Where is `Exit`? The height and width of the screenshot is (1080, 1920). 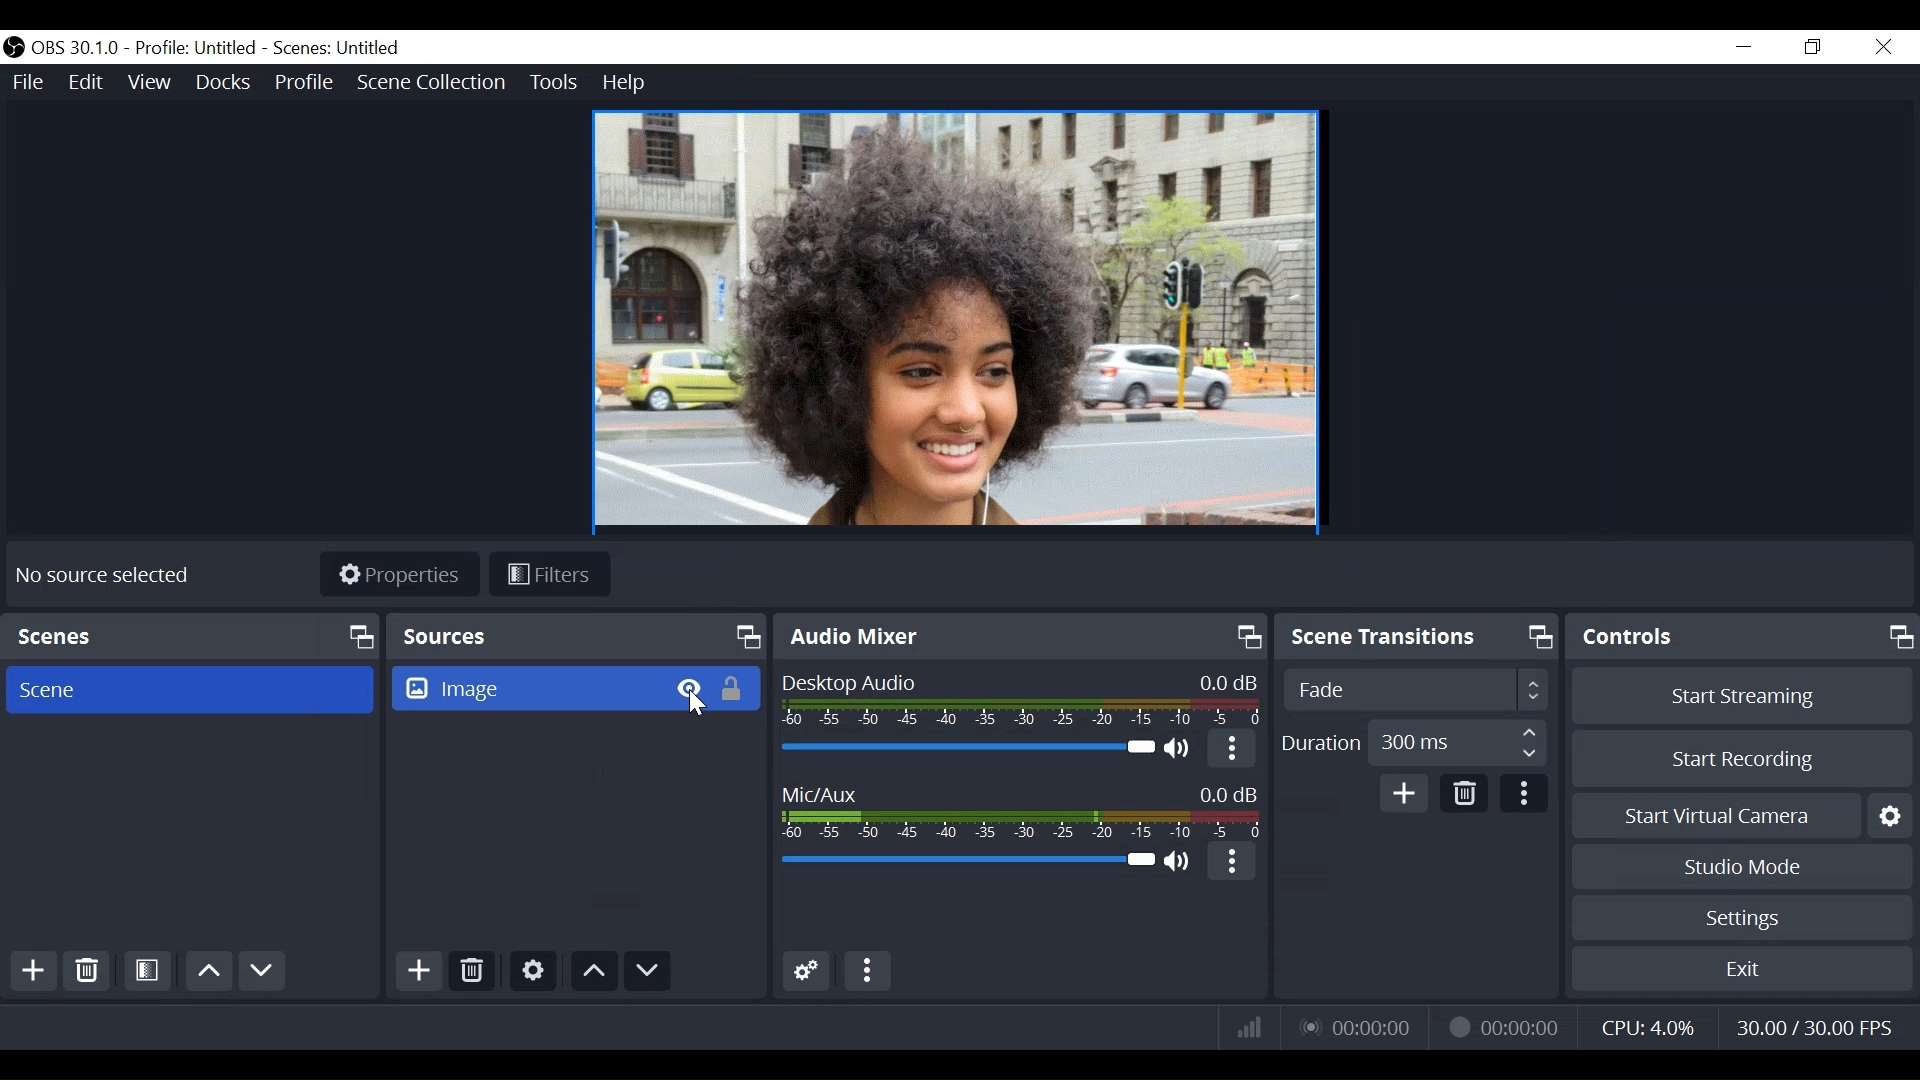
Exit is located at coordinates (1742, 973).